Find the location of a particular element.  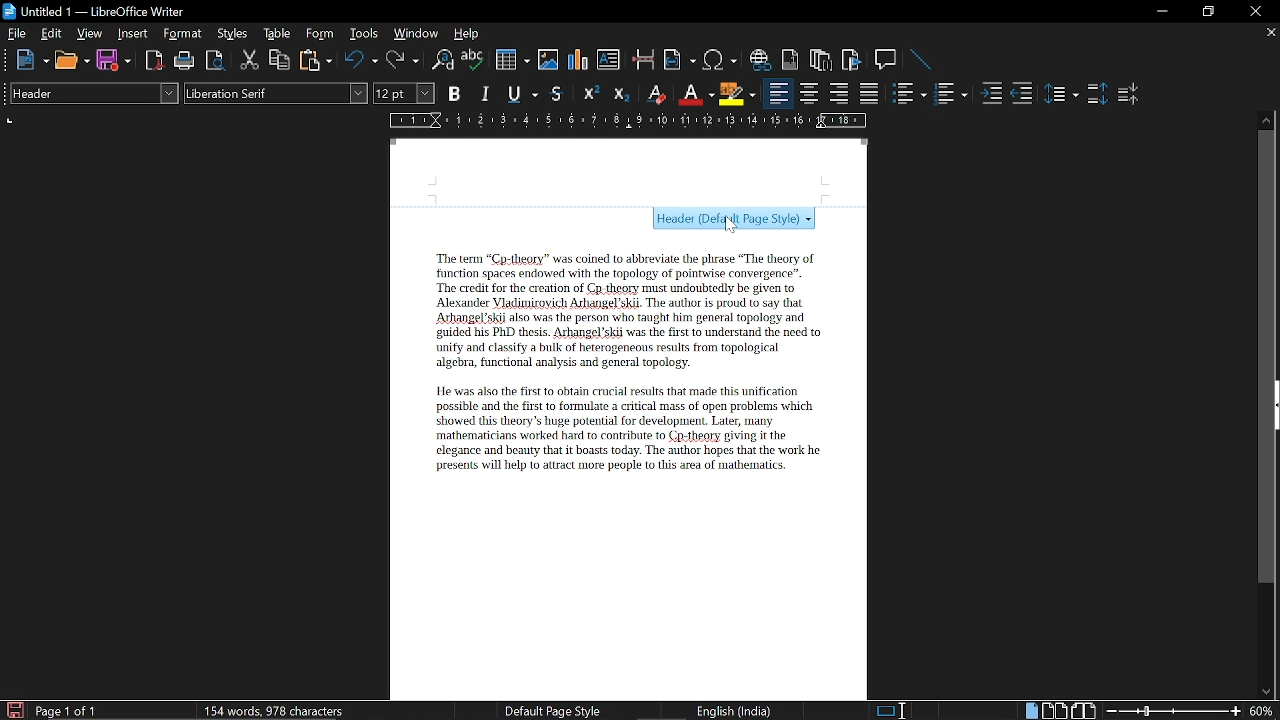

HElp is located at coordinates (468, 33).